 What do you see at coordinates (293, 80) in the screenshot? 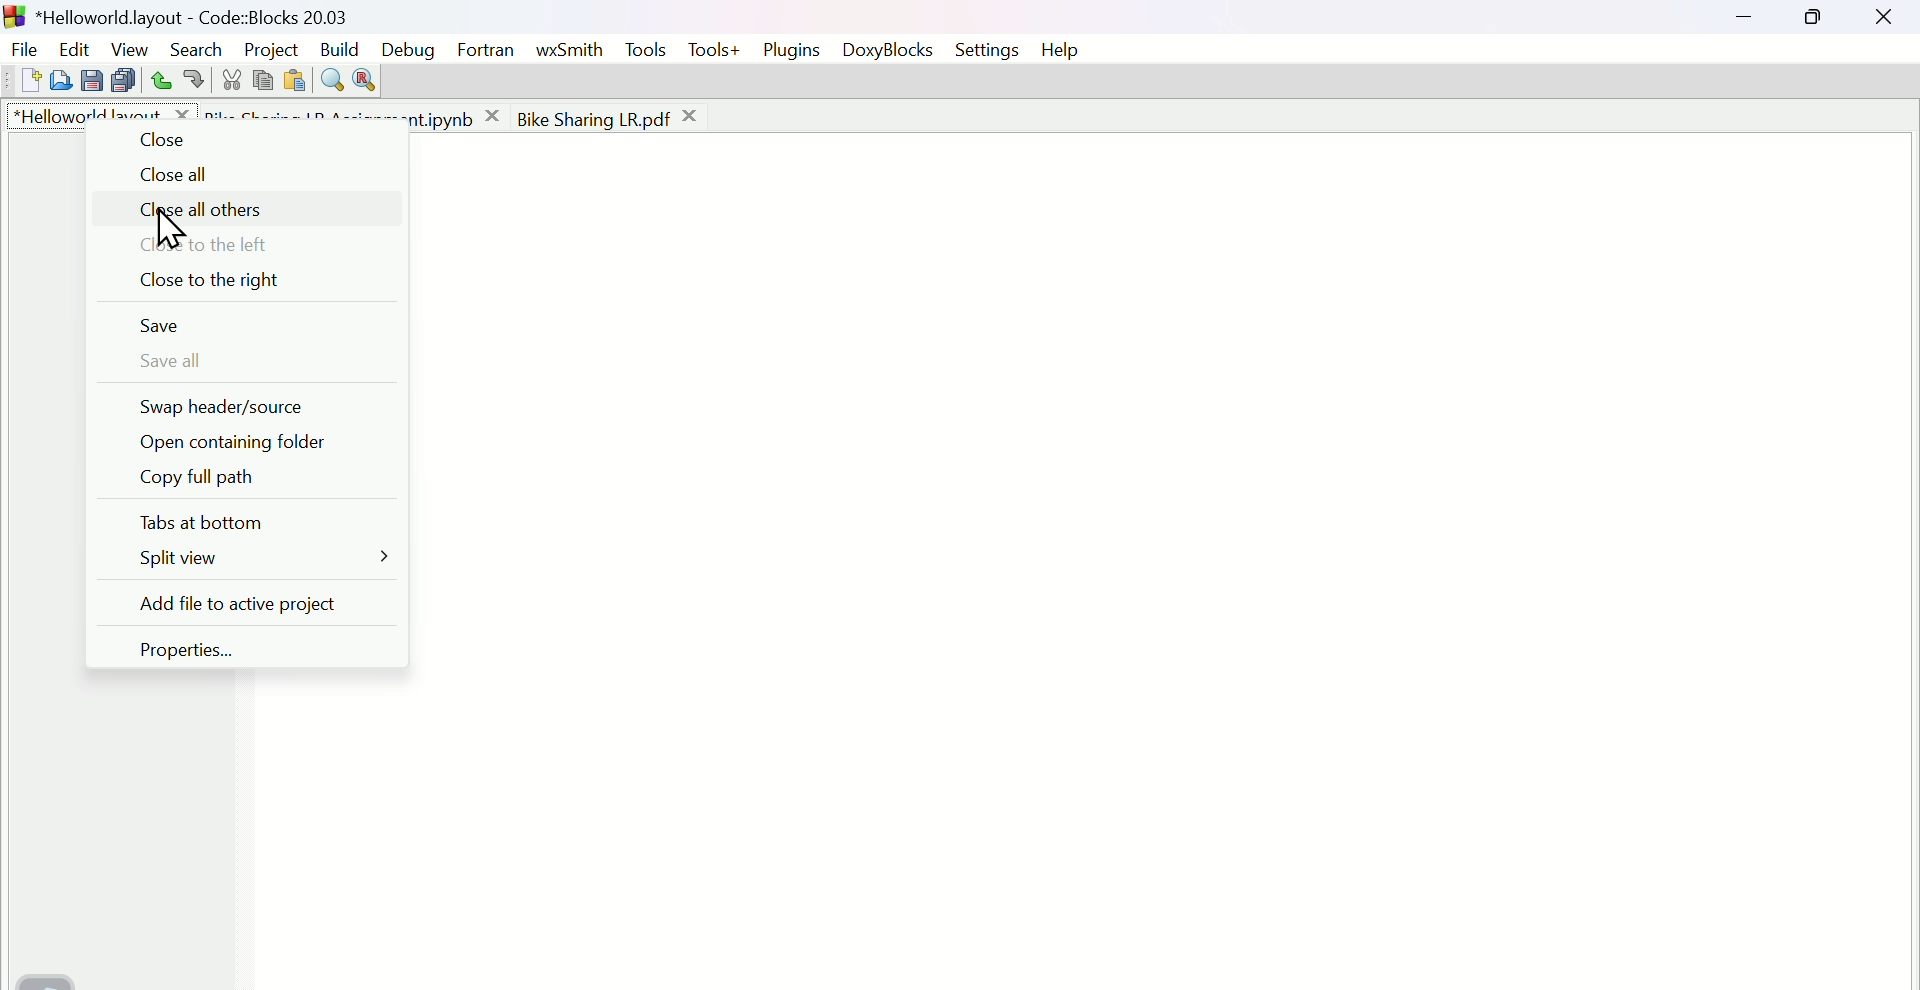
I see `Paste` at bounding box center [293, 80].